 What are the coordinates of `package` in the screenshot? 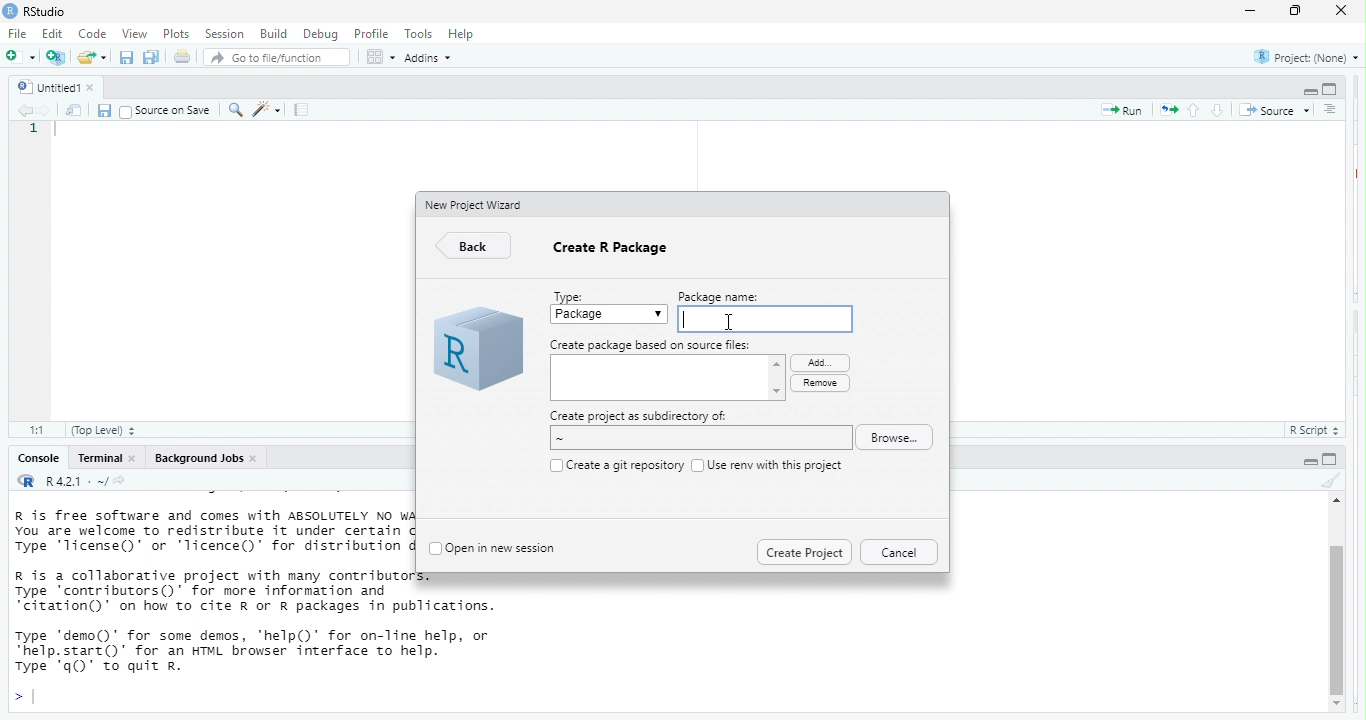 It's located at (610, 316).